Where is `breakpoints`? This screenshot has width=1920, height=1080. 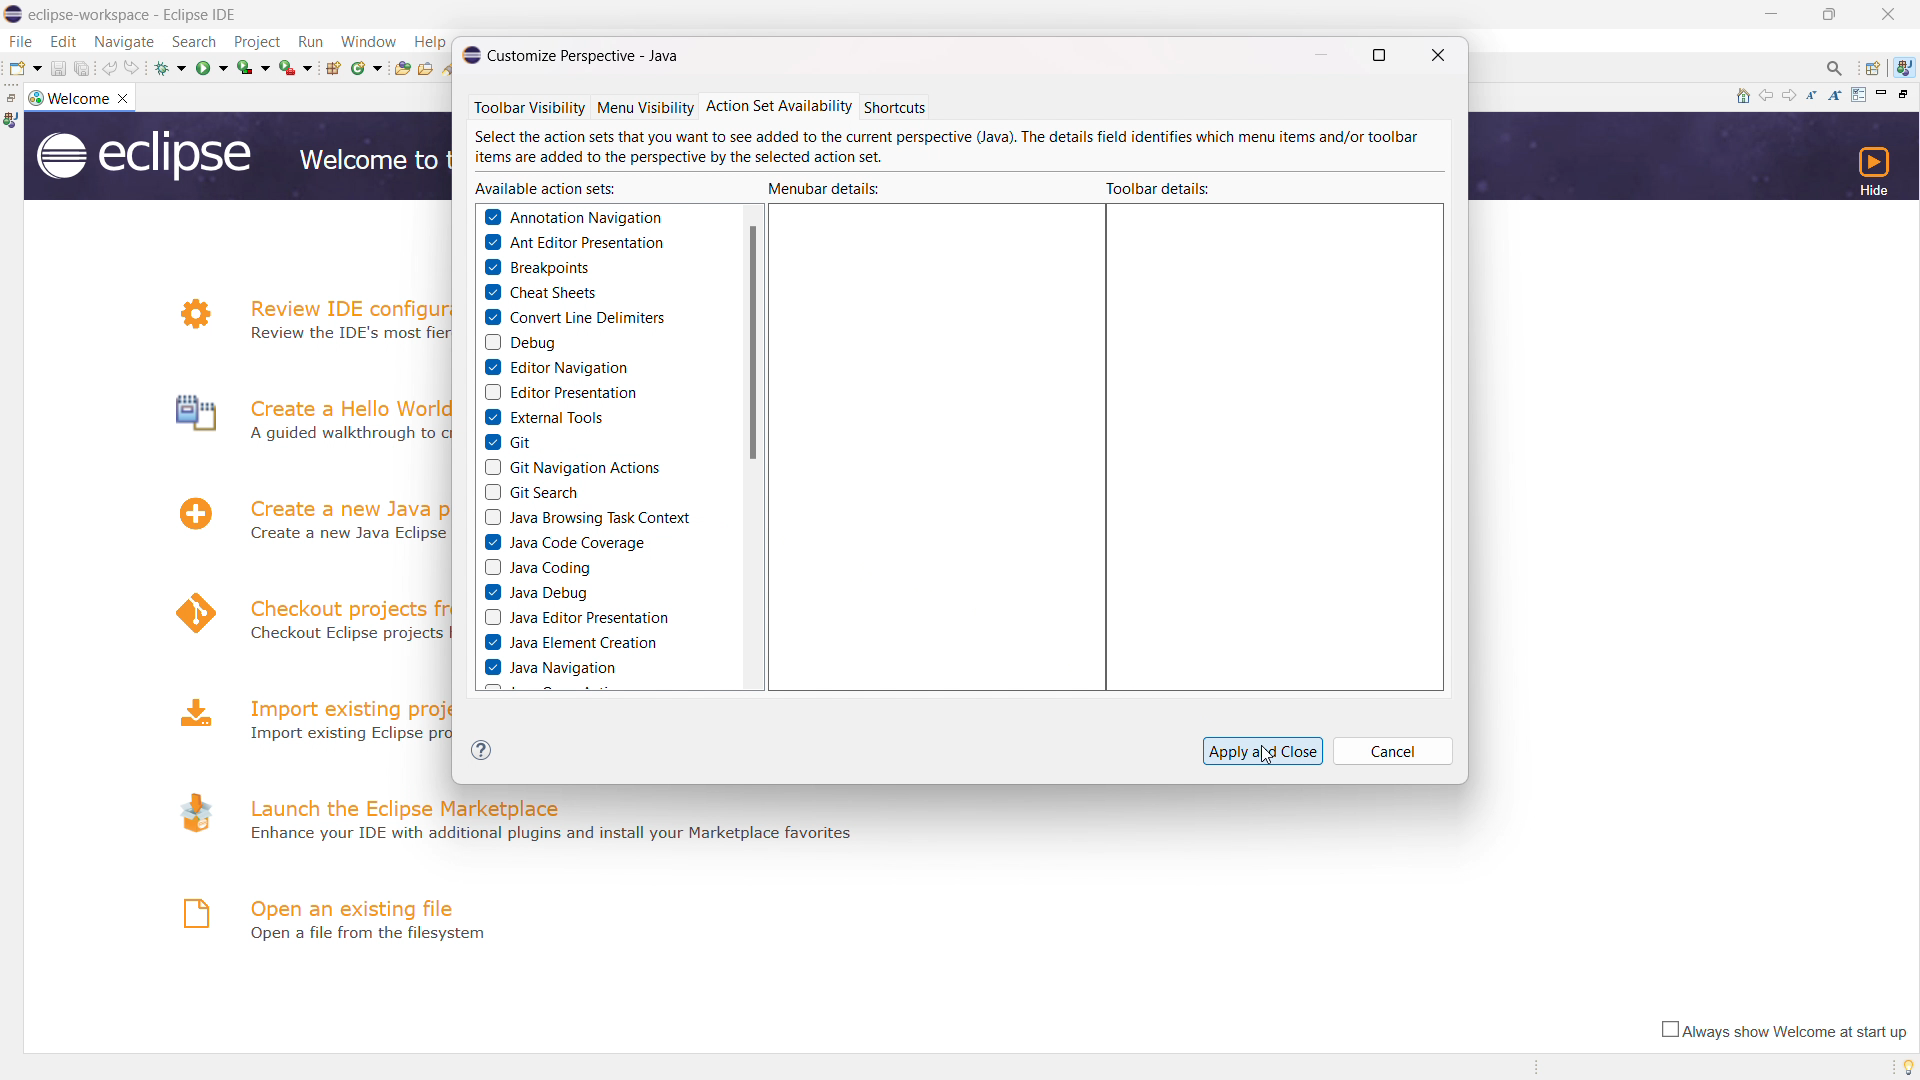
breakpoints is located at coordinates (535, 267).